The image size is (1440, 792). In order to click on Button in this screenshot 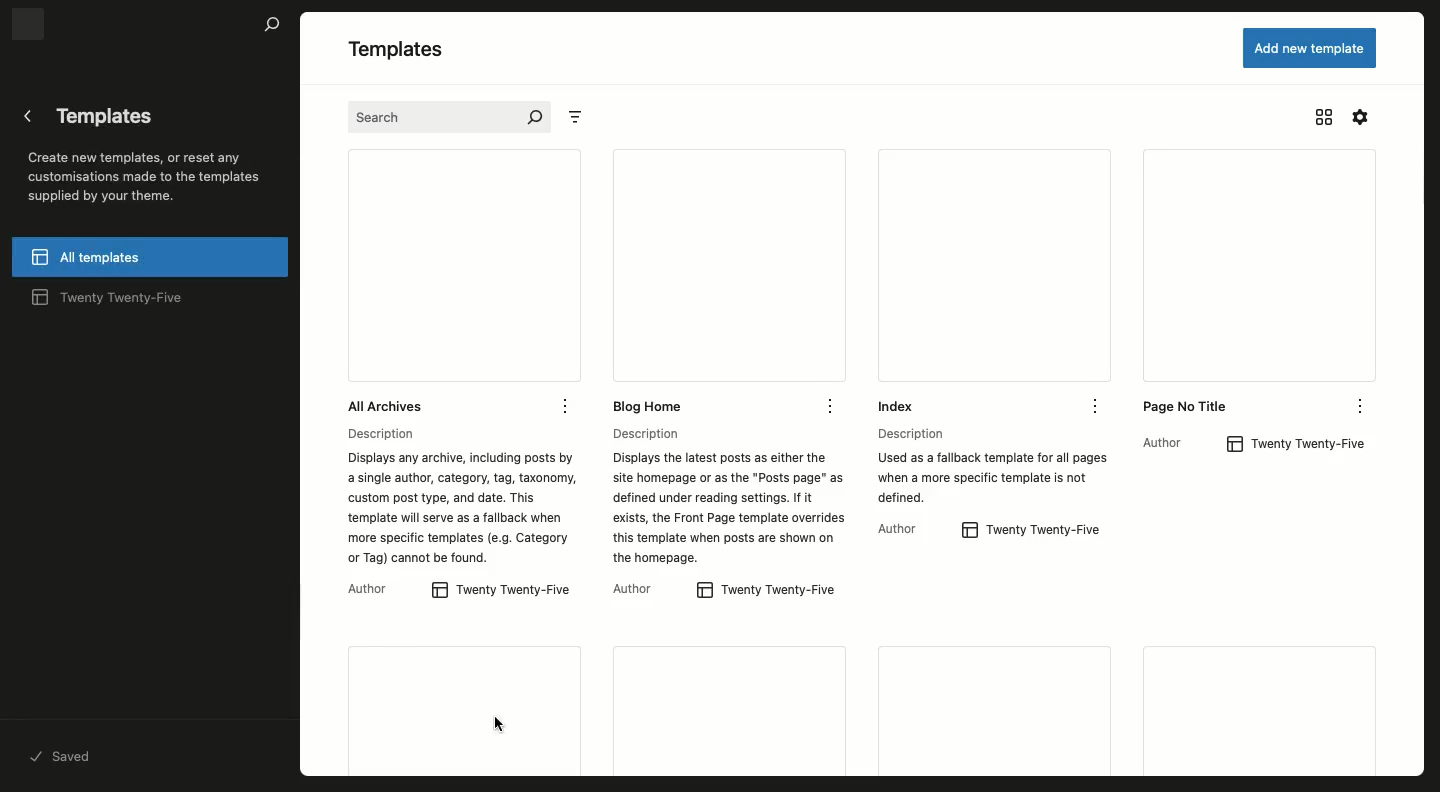, I will do `click(700, 590)`.